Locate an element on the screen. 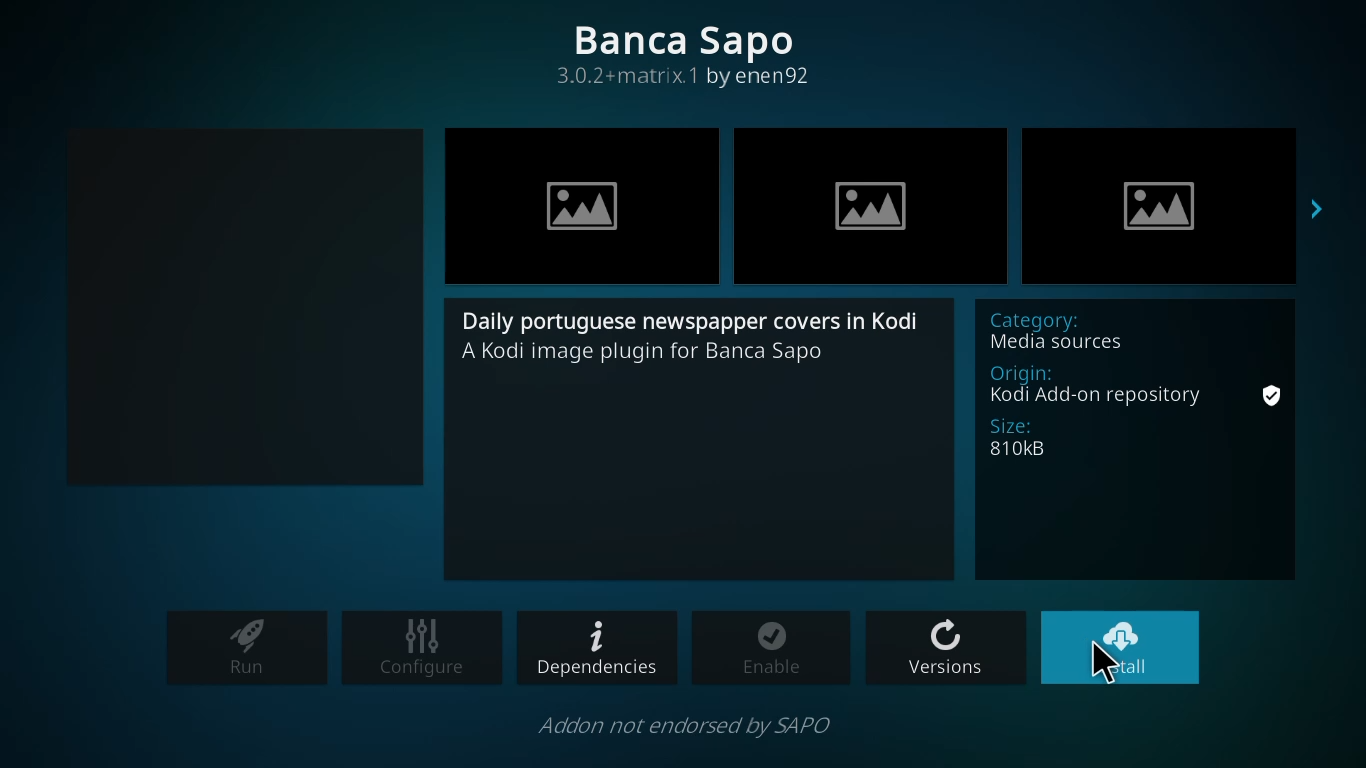 The width and height of the screenshot is (1366, 768). configure is located at coordinates (421, 649).